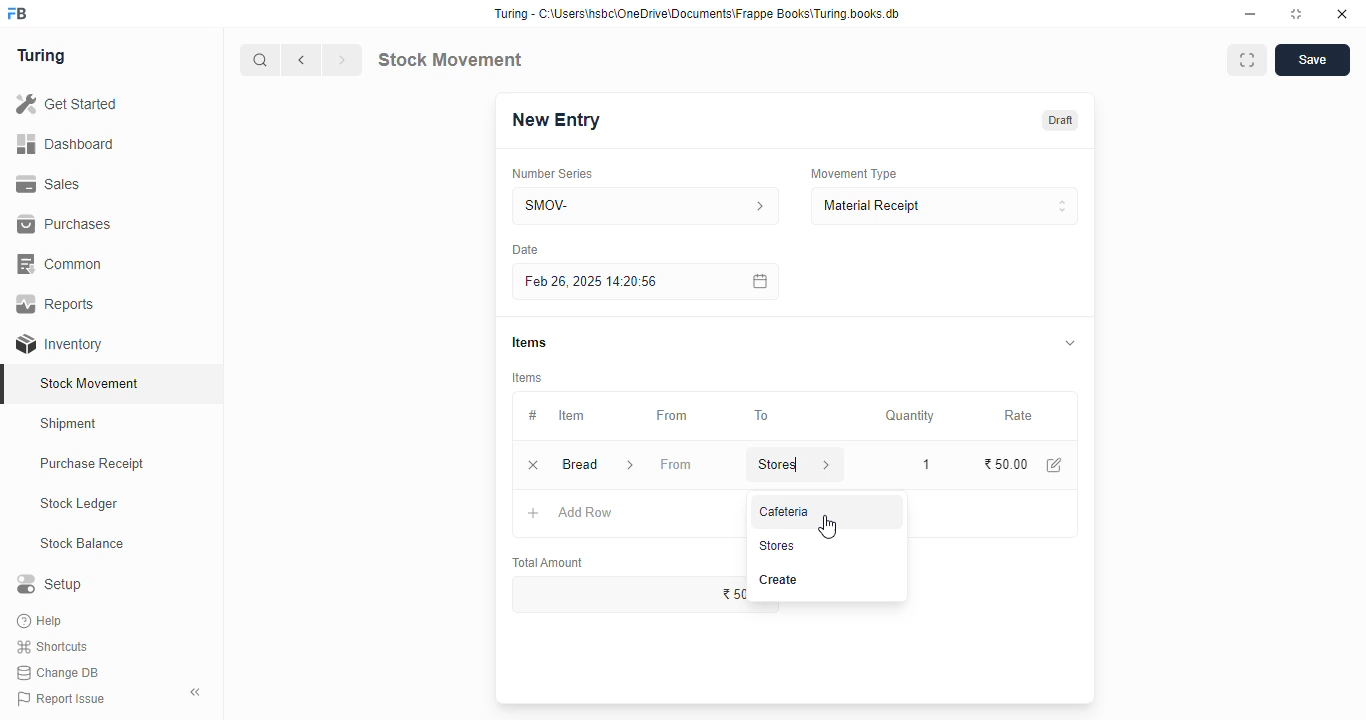 The height and width of the screenshot is (720, 1366). What do you see at coordinates (69, 424) in the screenshot?
I see `shipment` at bounding box center [69, 424].